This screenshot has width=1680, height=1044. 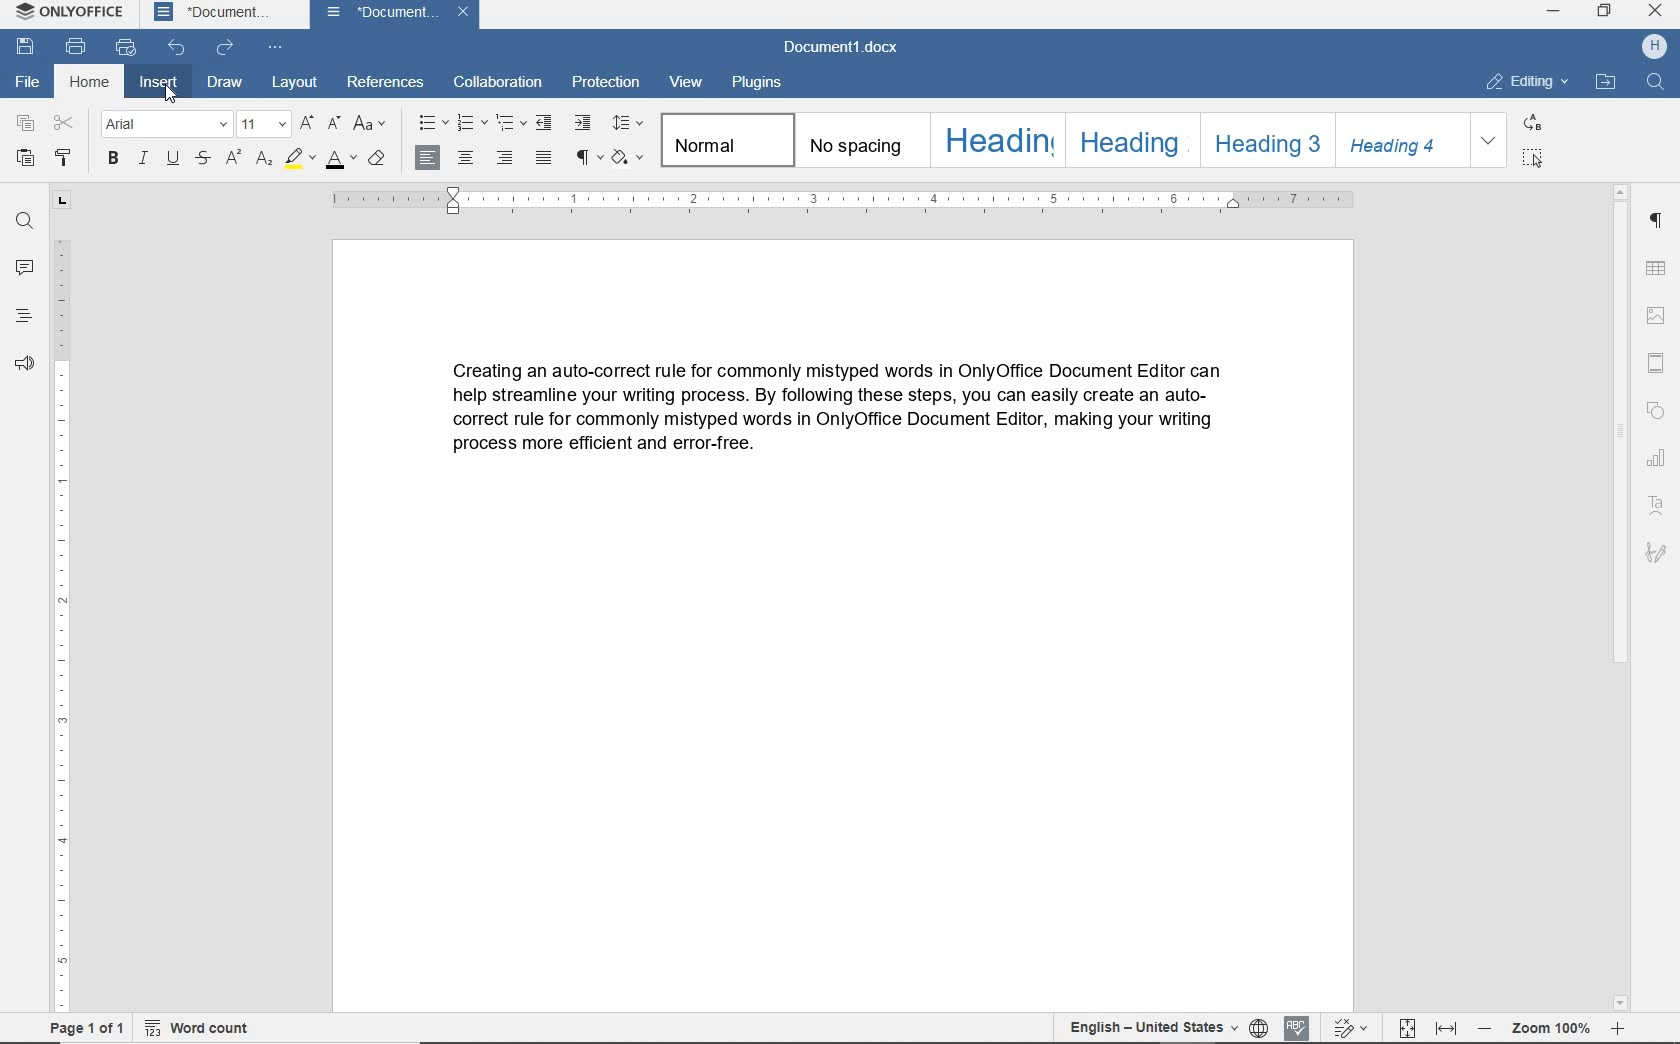 I want to click on italic, so click(x=143, y=157).